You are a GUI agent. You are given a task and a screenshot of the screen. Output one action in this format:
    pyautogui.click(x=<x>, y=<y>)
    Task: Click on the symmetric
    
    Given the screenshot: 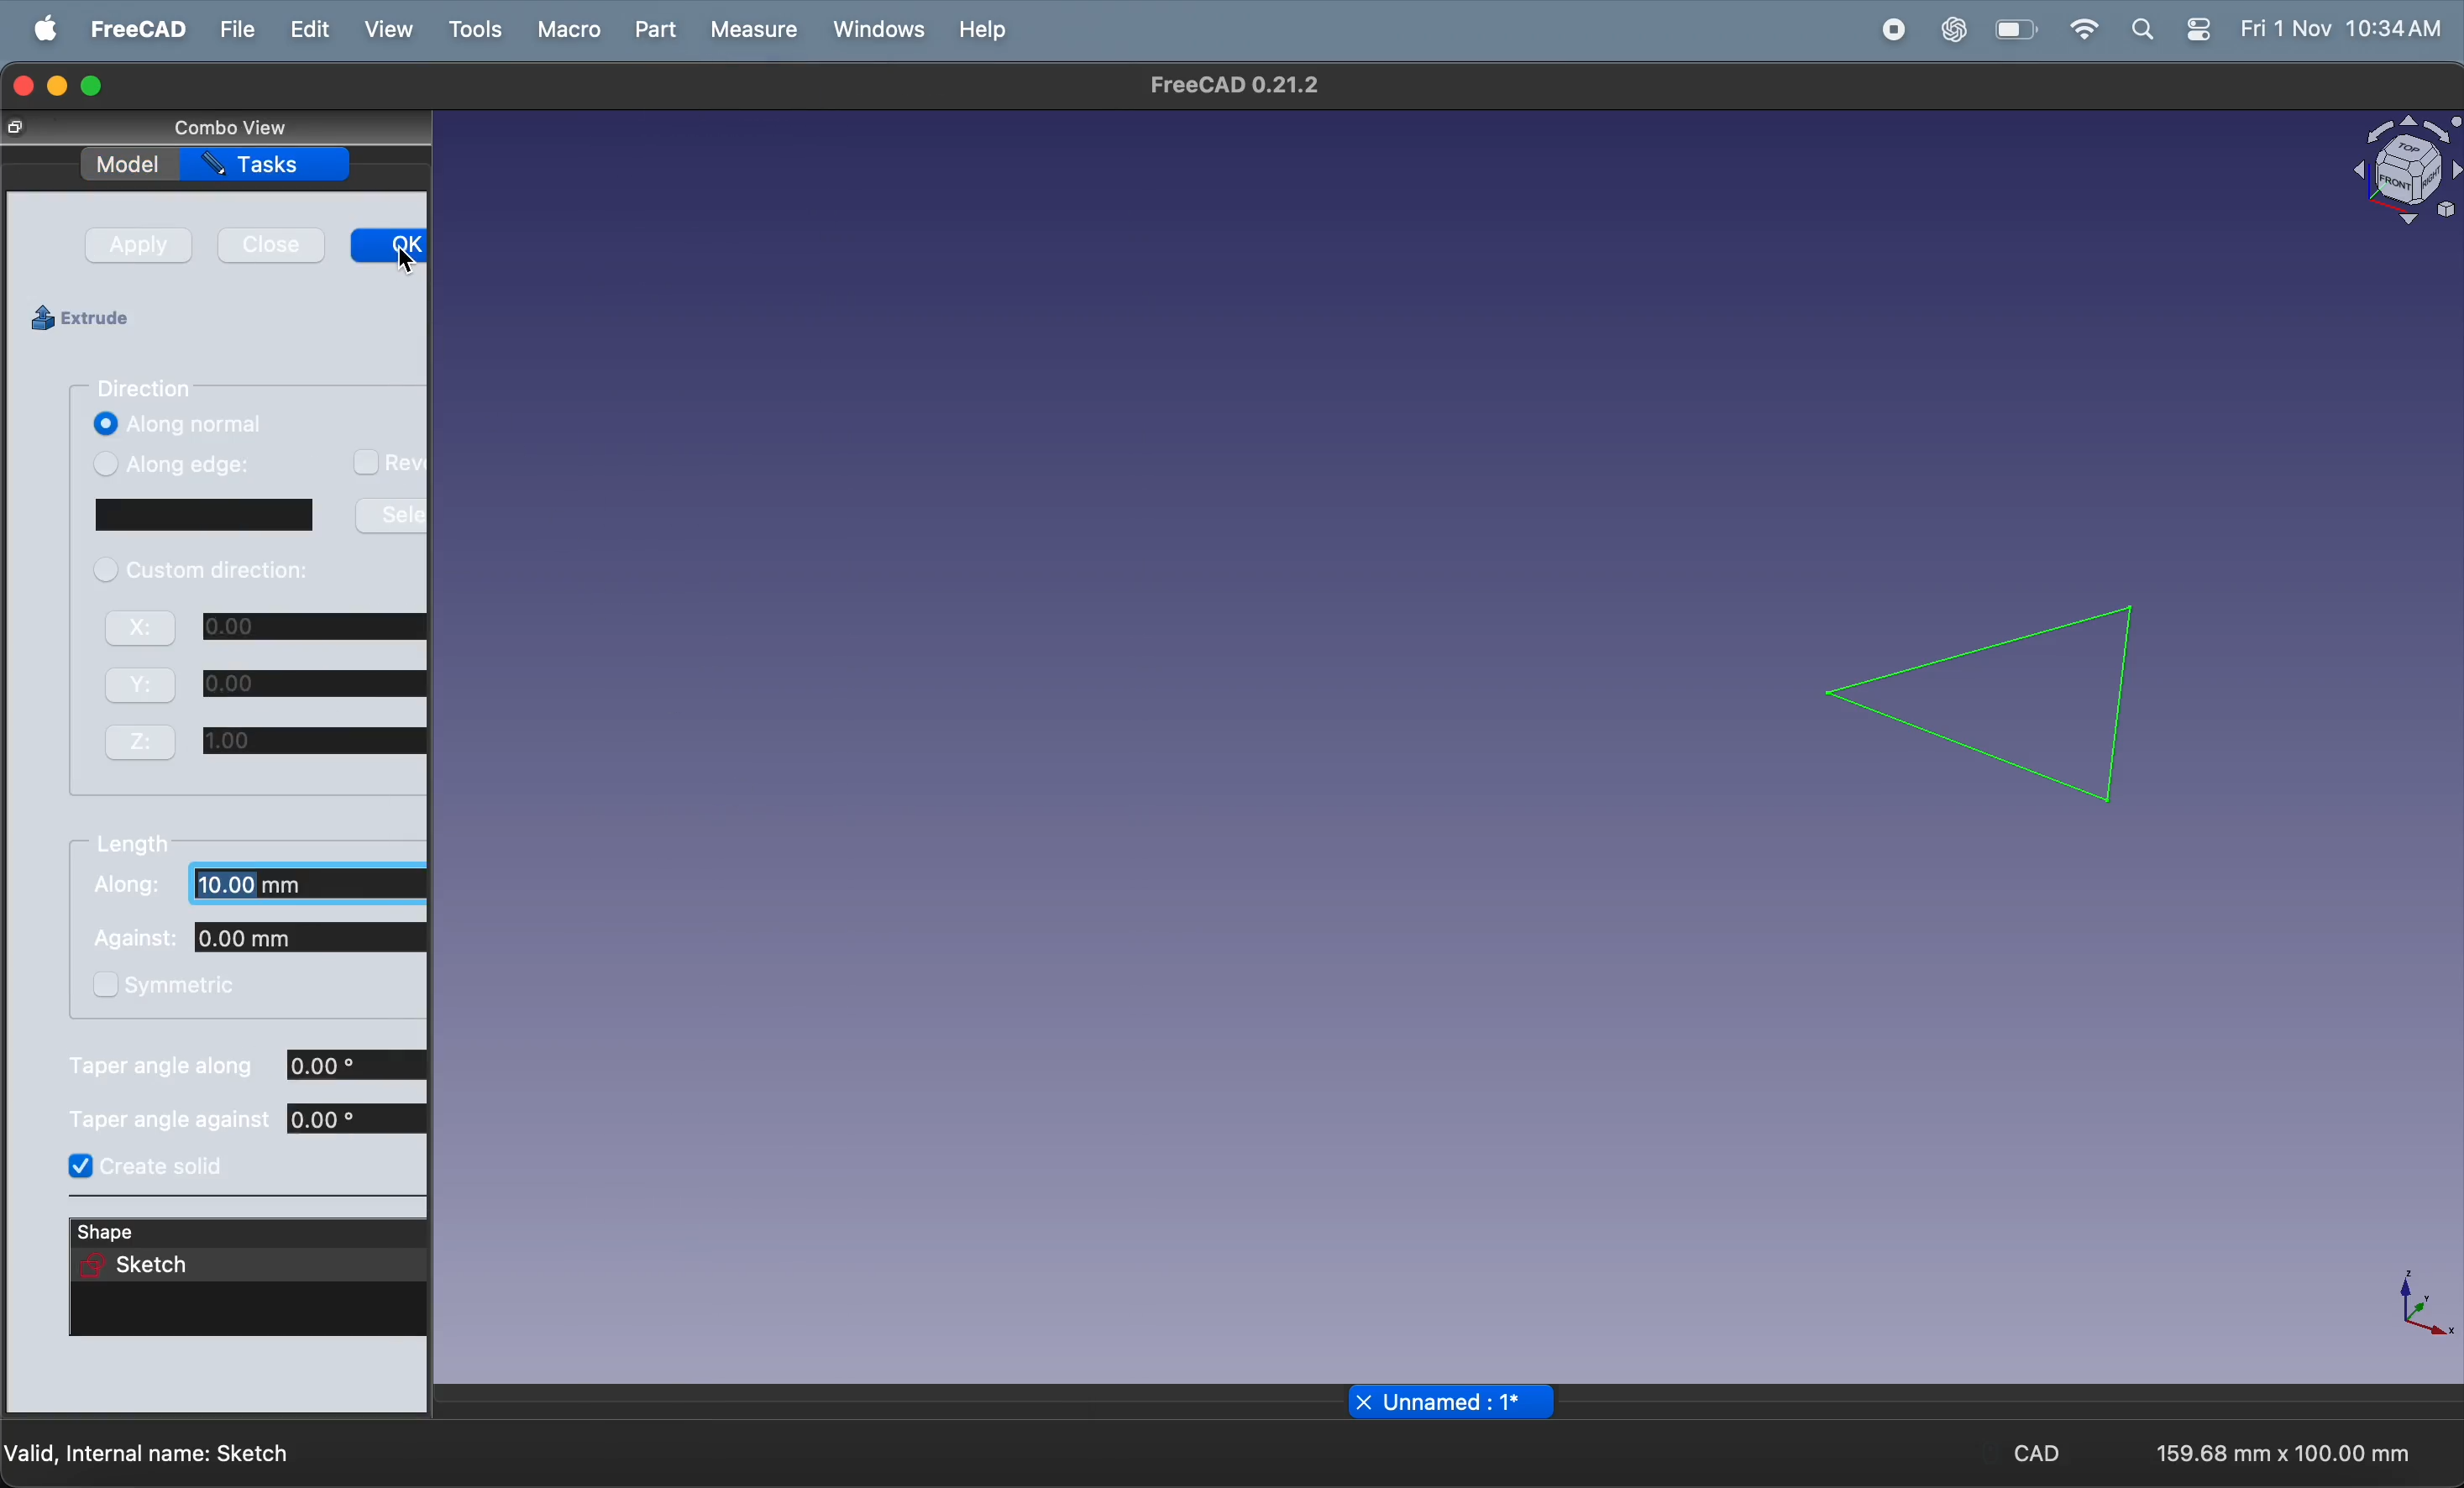 What is the action you would take?
    pyautogui.click(x=193, y=986)
    